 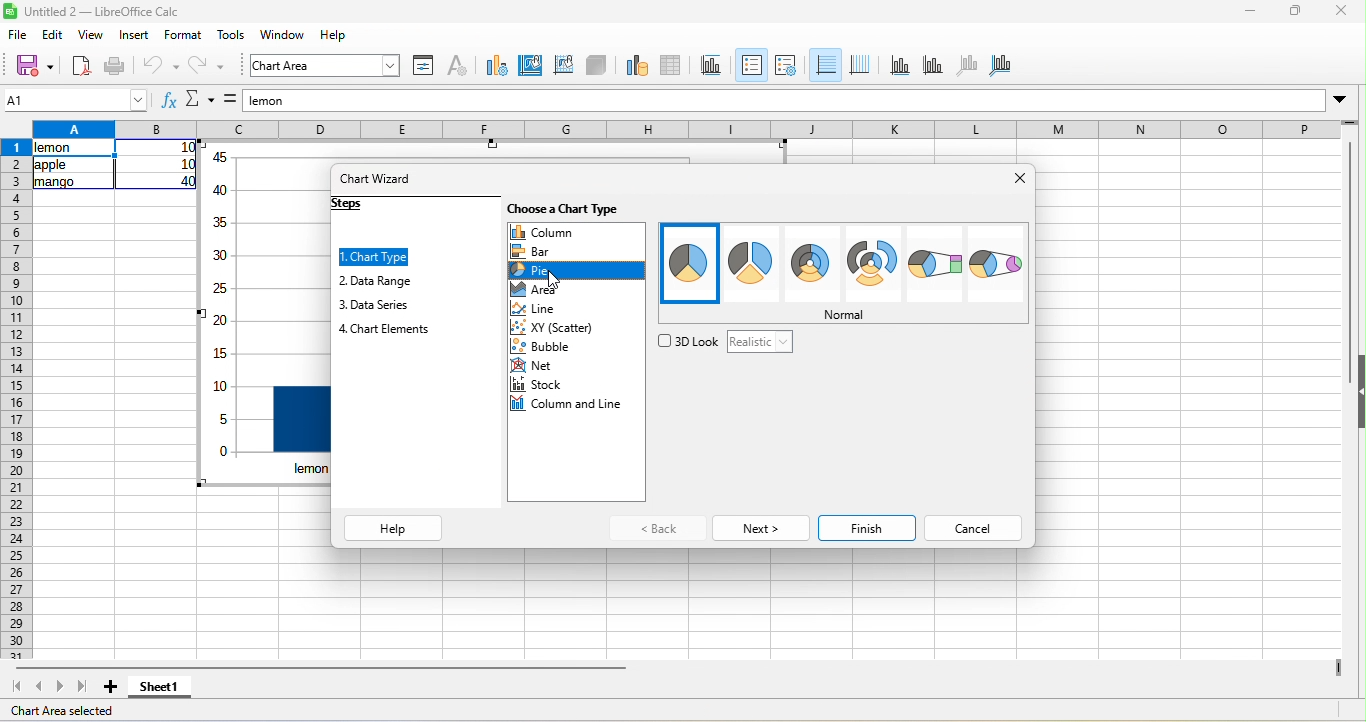 I want to click on scroll to last sheet, so click(x=81, y=688).